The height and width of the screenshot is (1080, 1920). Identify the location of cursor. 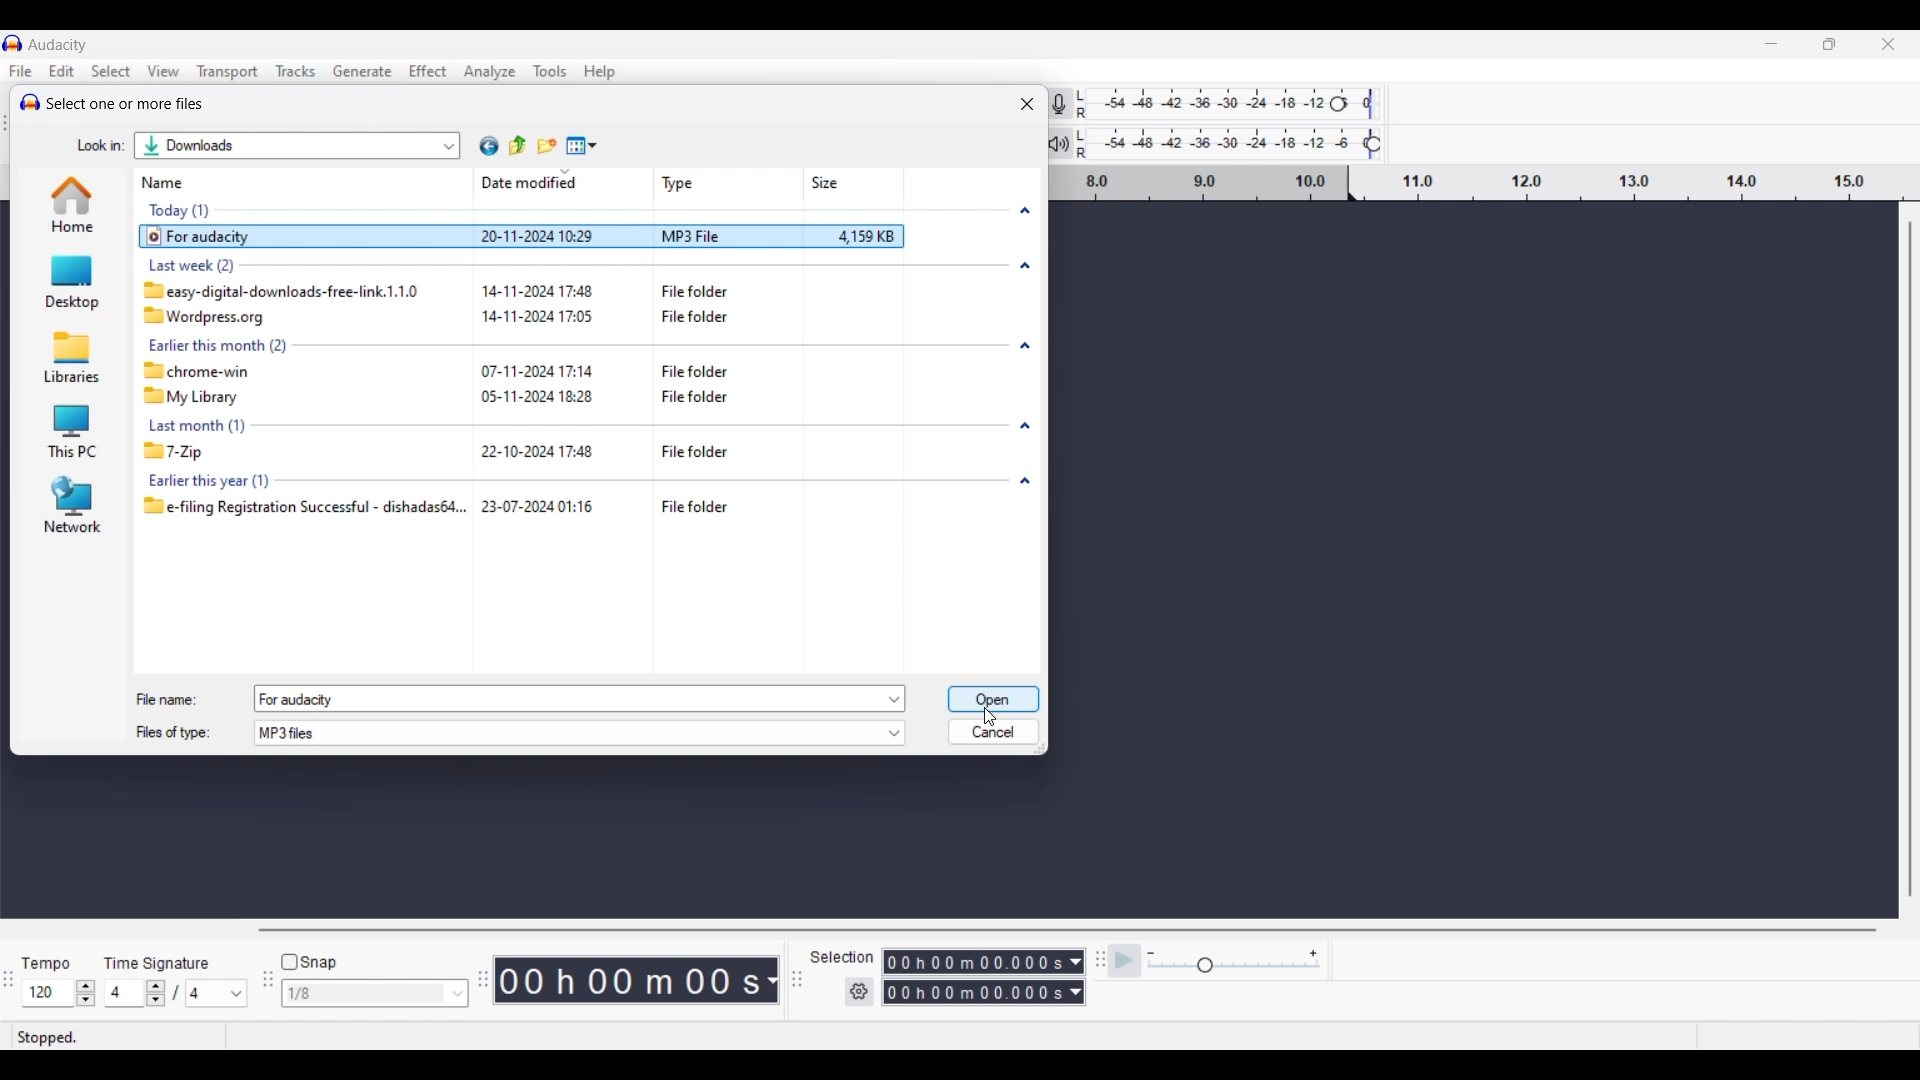
(996, 713).